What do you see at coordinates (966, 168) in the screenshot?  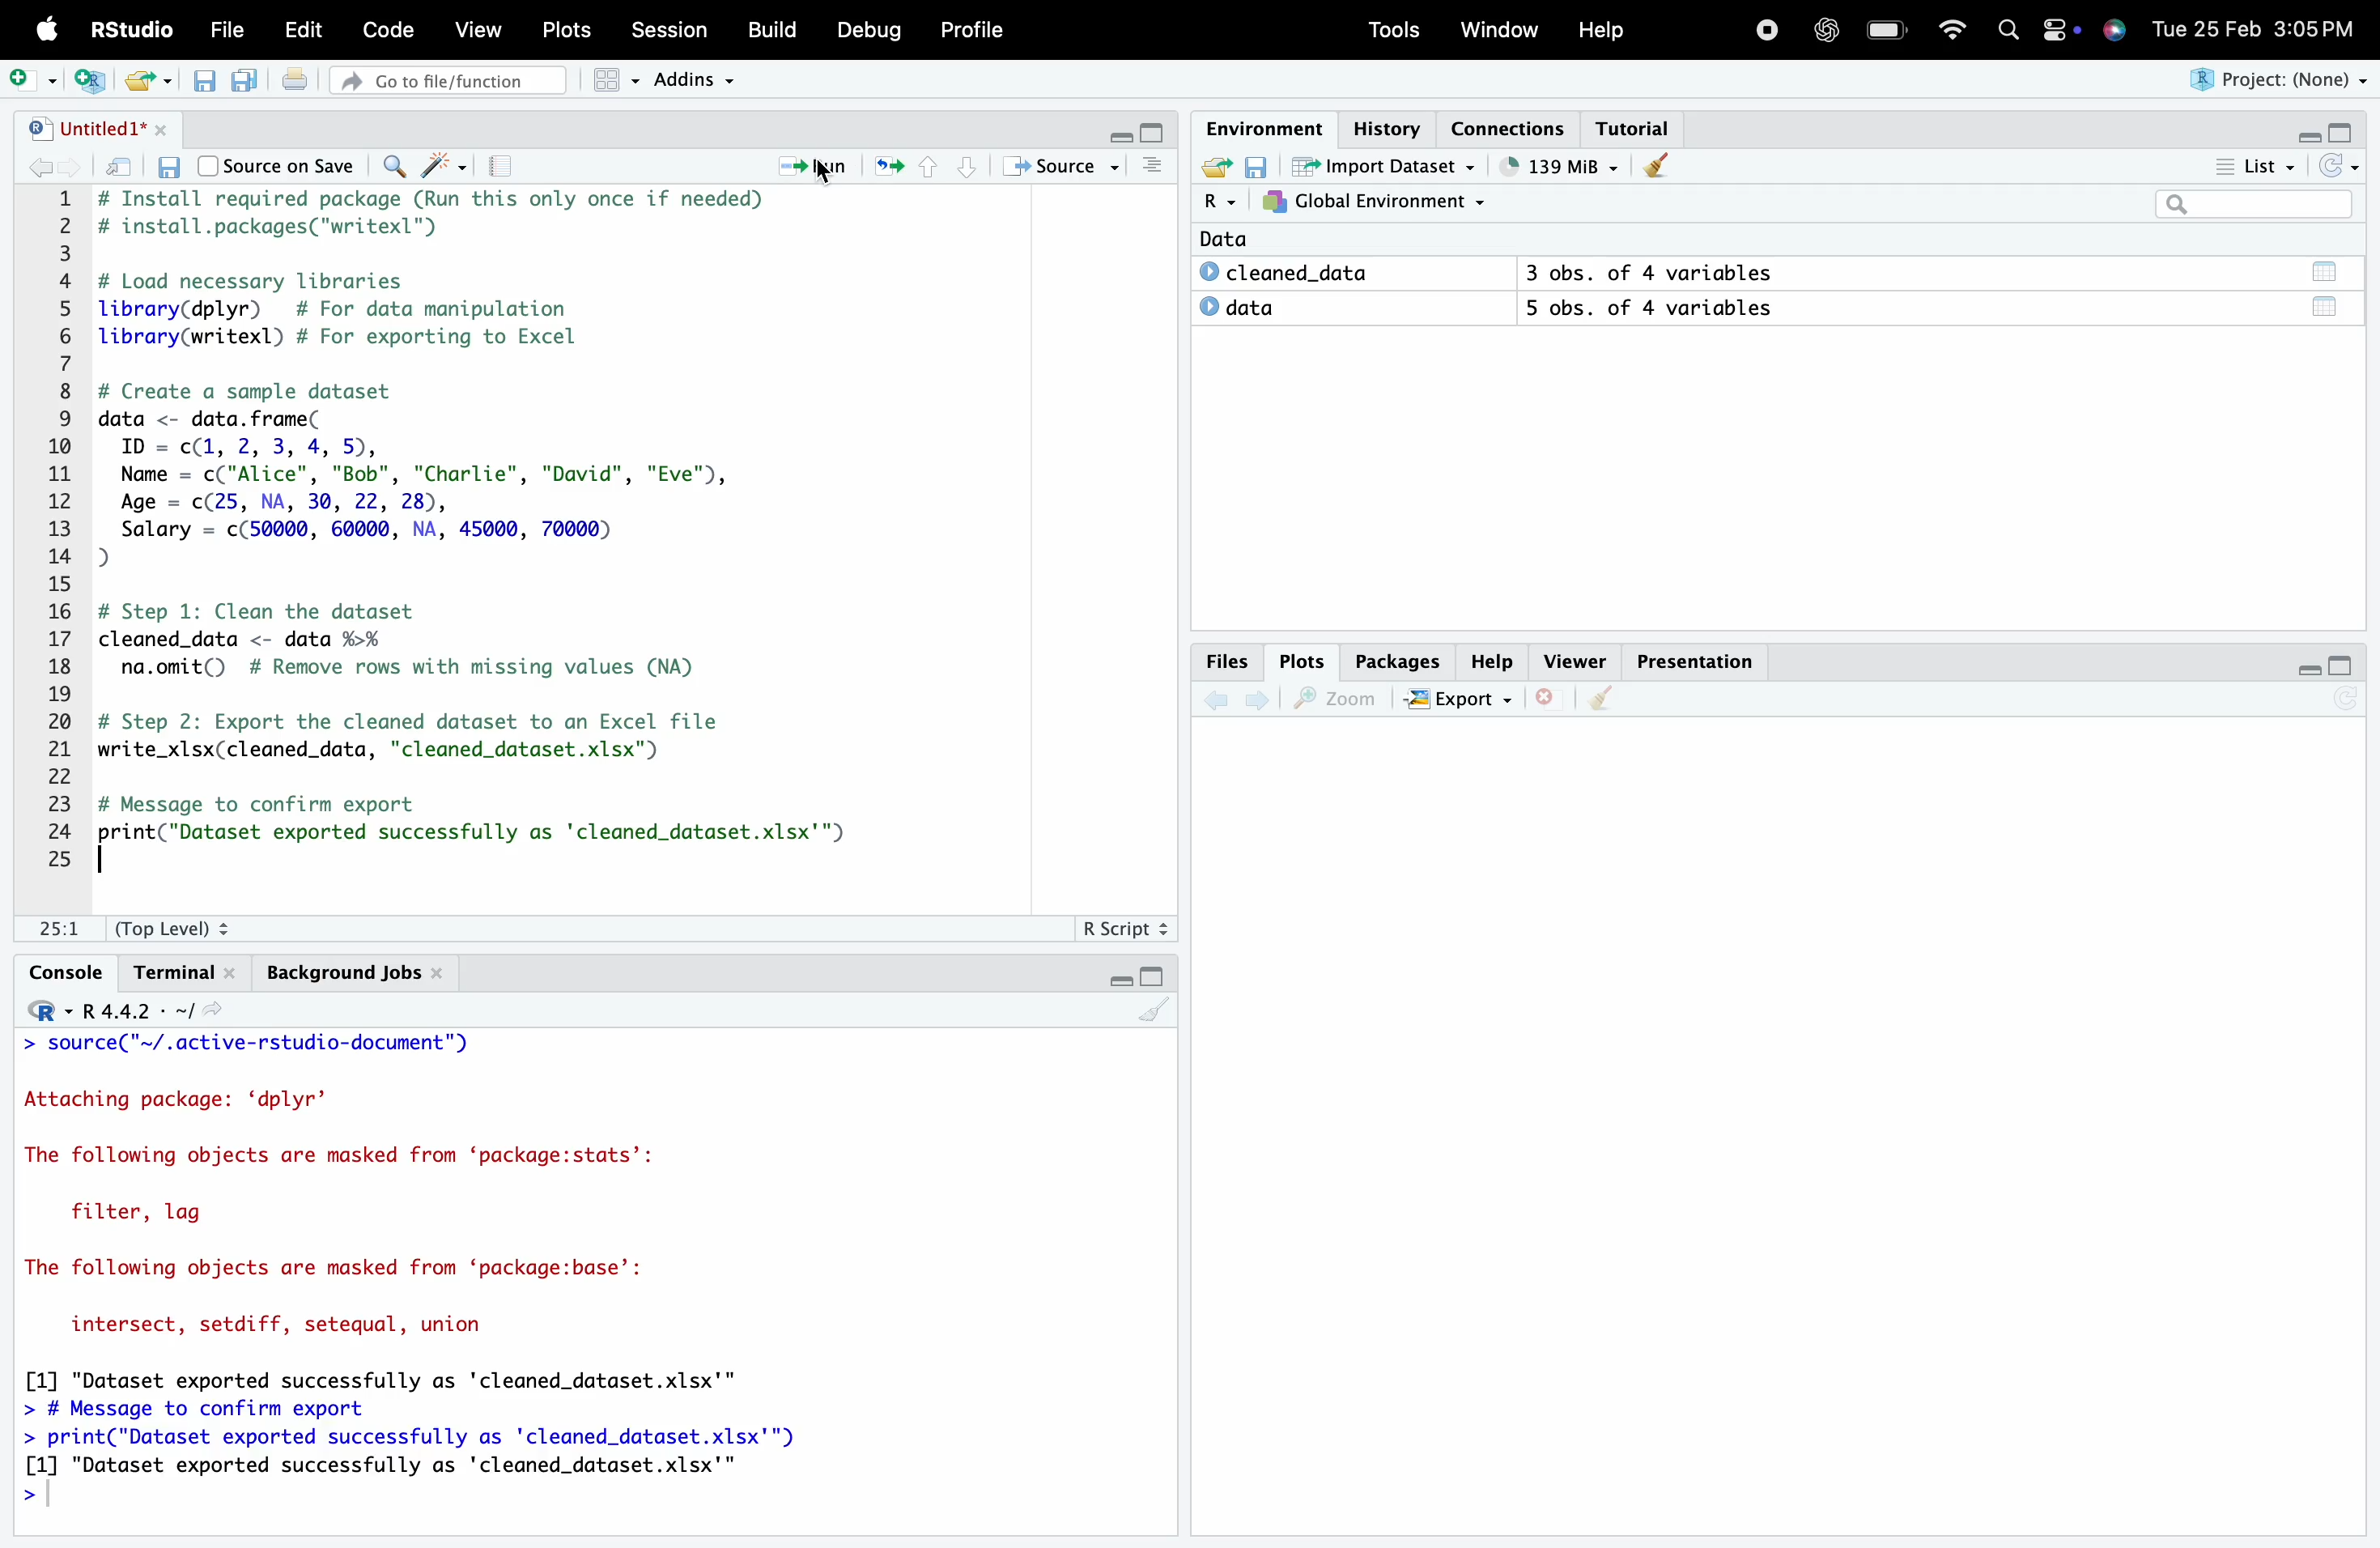 I see `Go to next section/chunk (Ctrl + pgDn)` at bounding box center [966, 168].